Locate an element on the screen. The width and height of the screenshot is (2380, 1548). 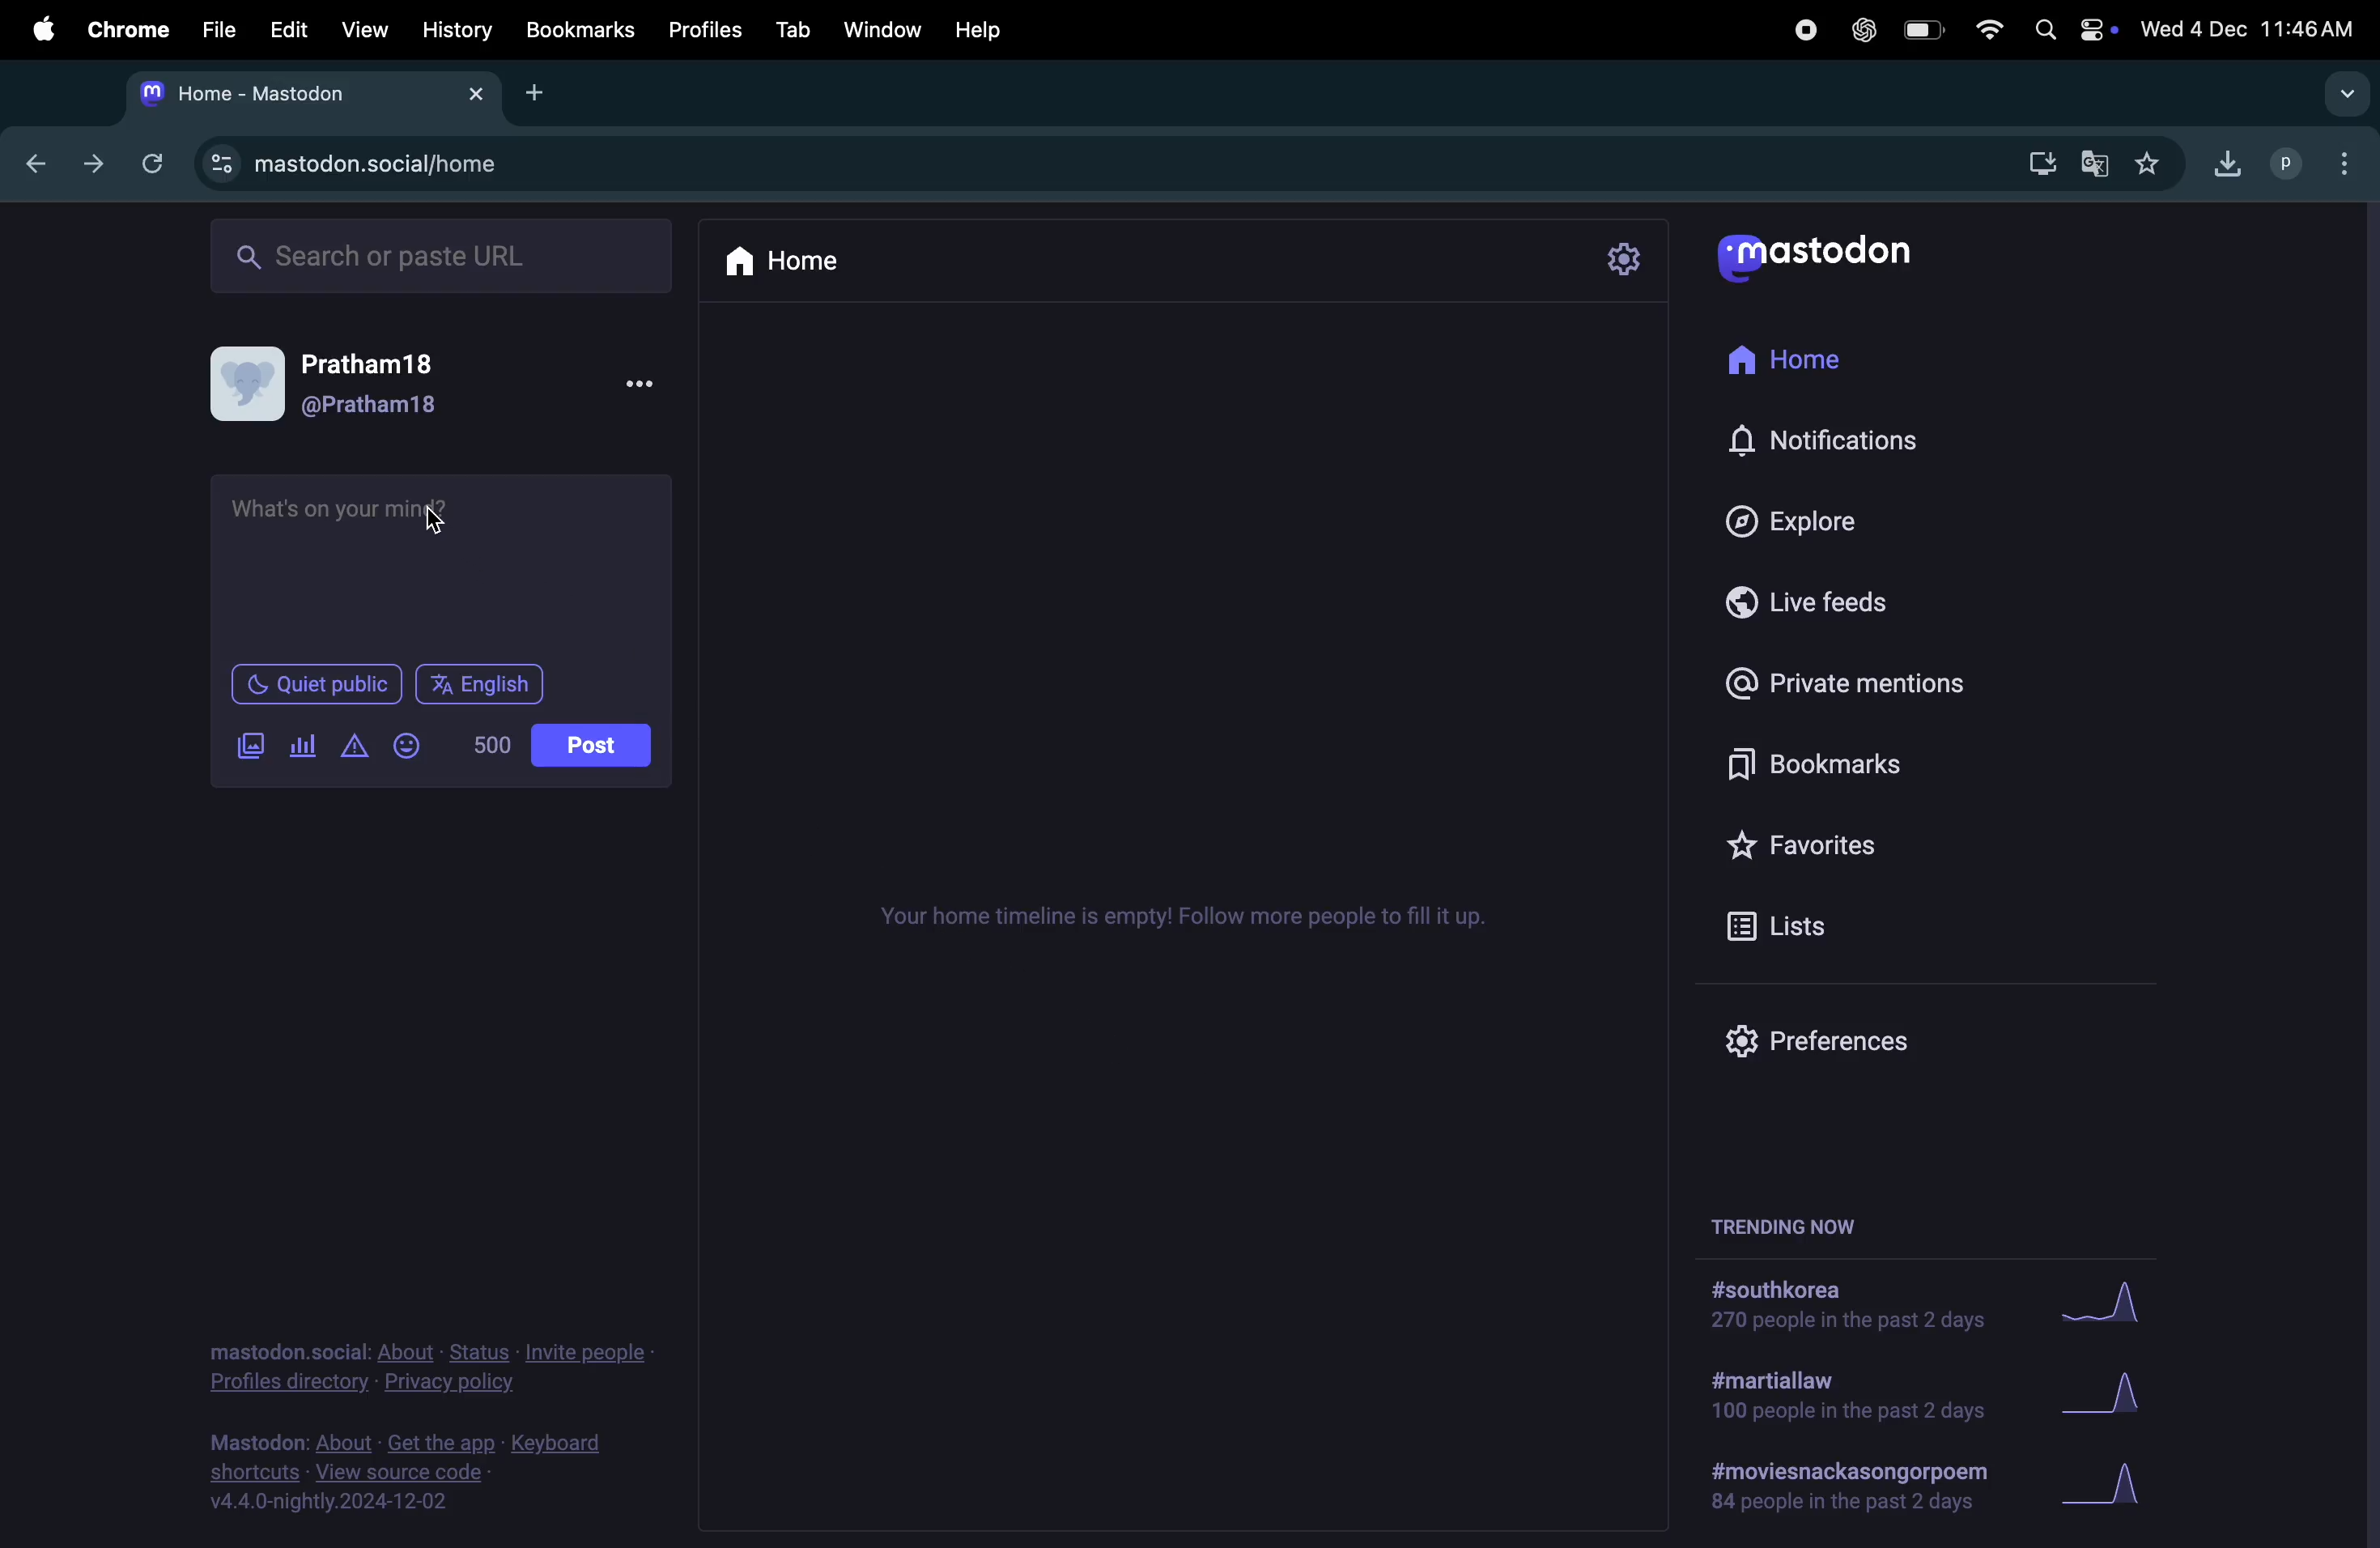
refresh is located at coordinates (160, 165).